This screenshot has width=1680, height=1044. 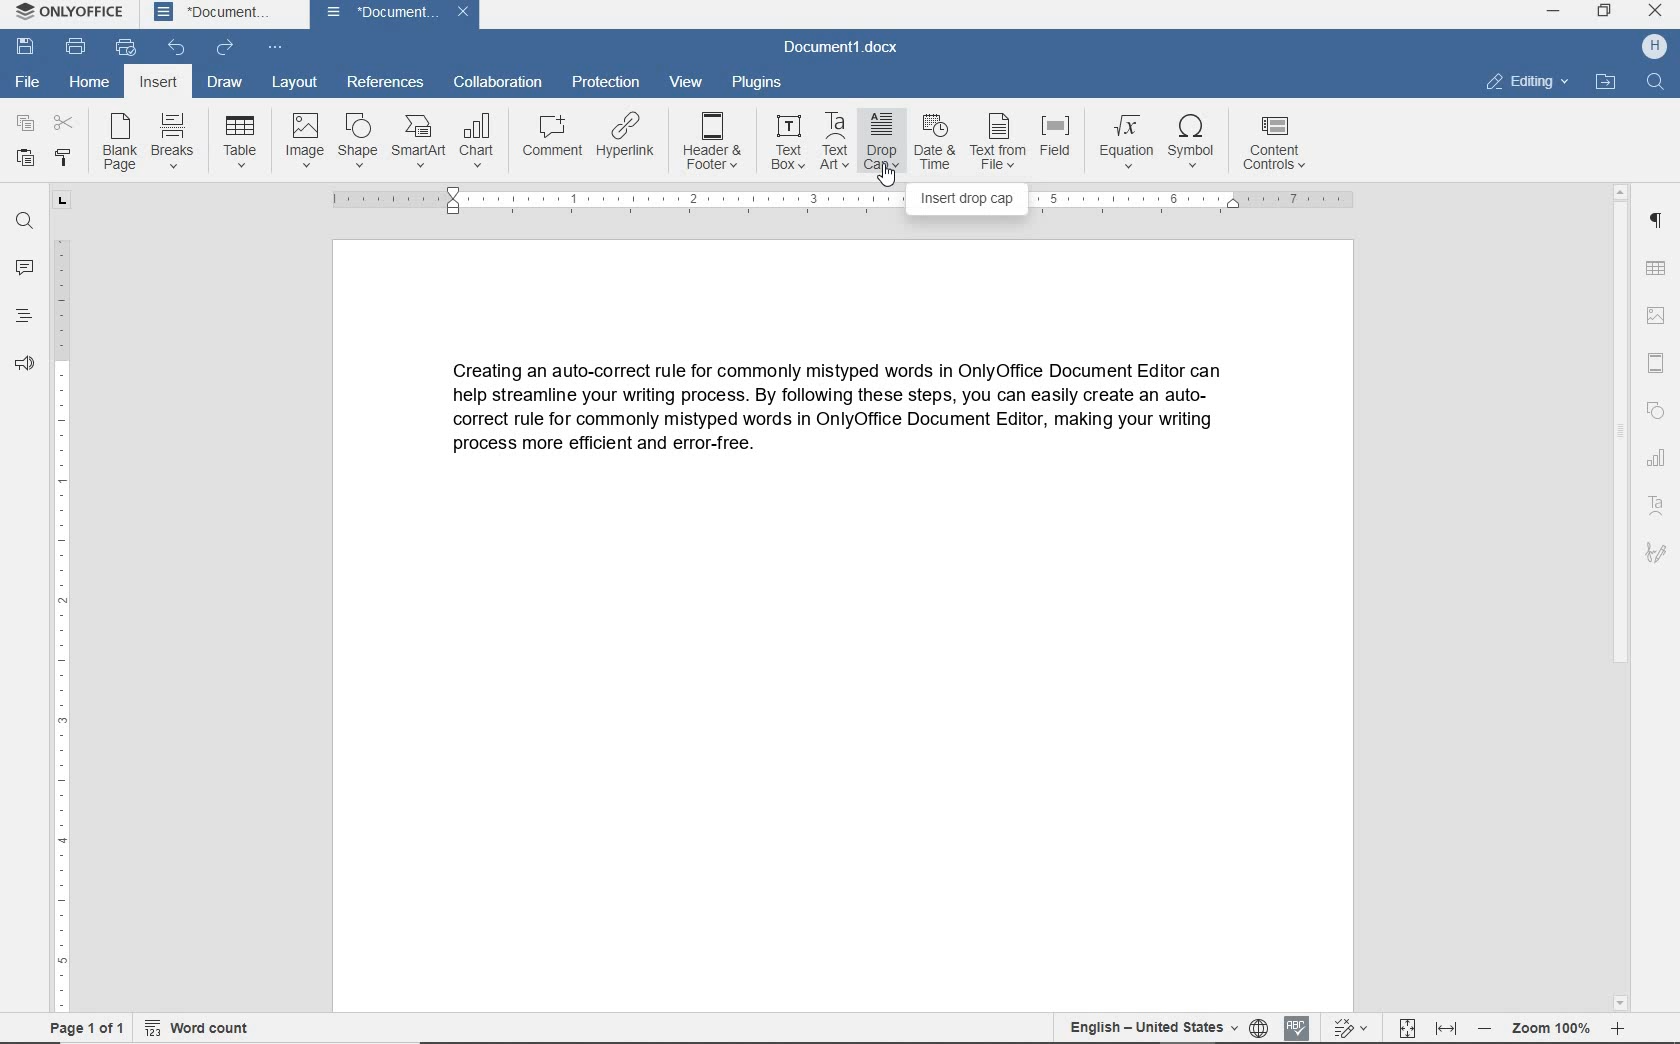 I want to click on insert image, so click(x=1659, y=314).